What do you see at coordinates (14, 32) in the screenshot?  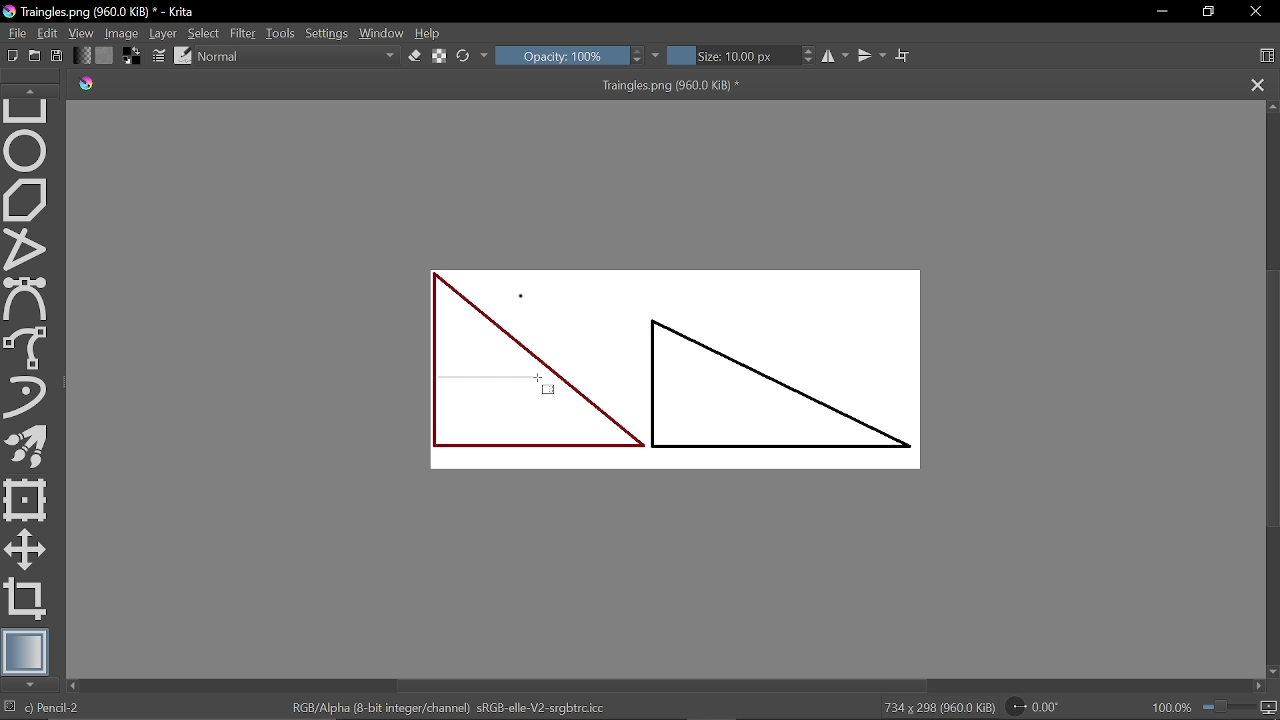 I see `File` at bounding box center [14, 32].